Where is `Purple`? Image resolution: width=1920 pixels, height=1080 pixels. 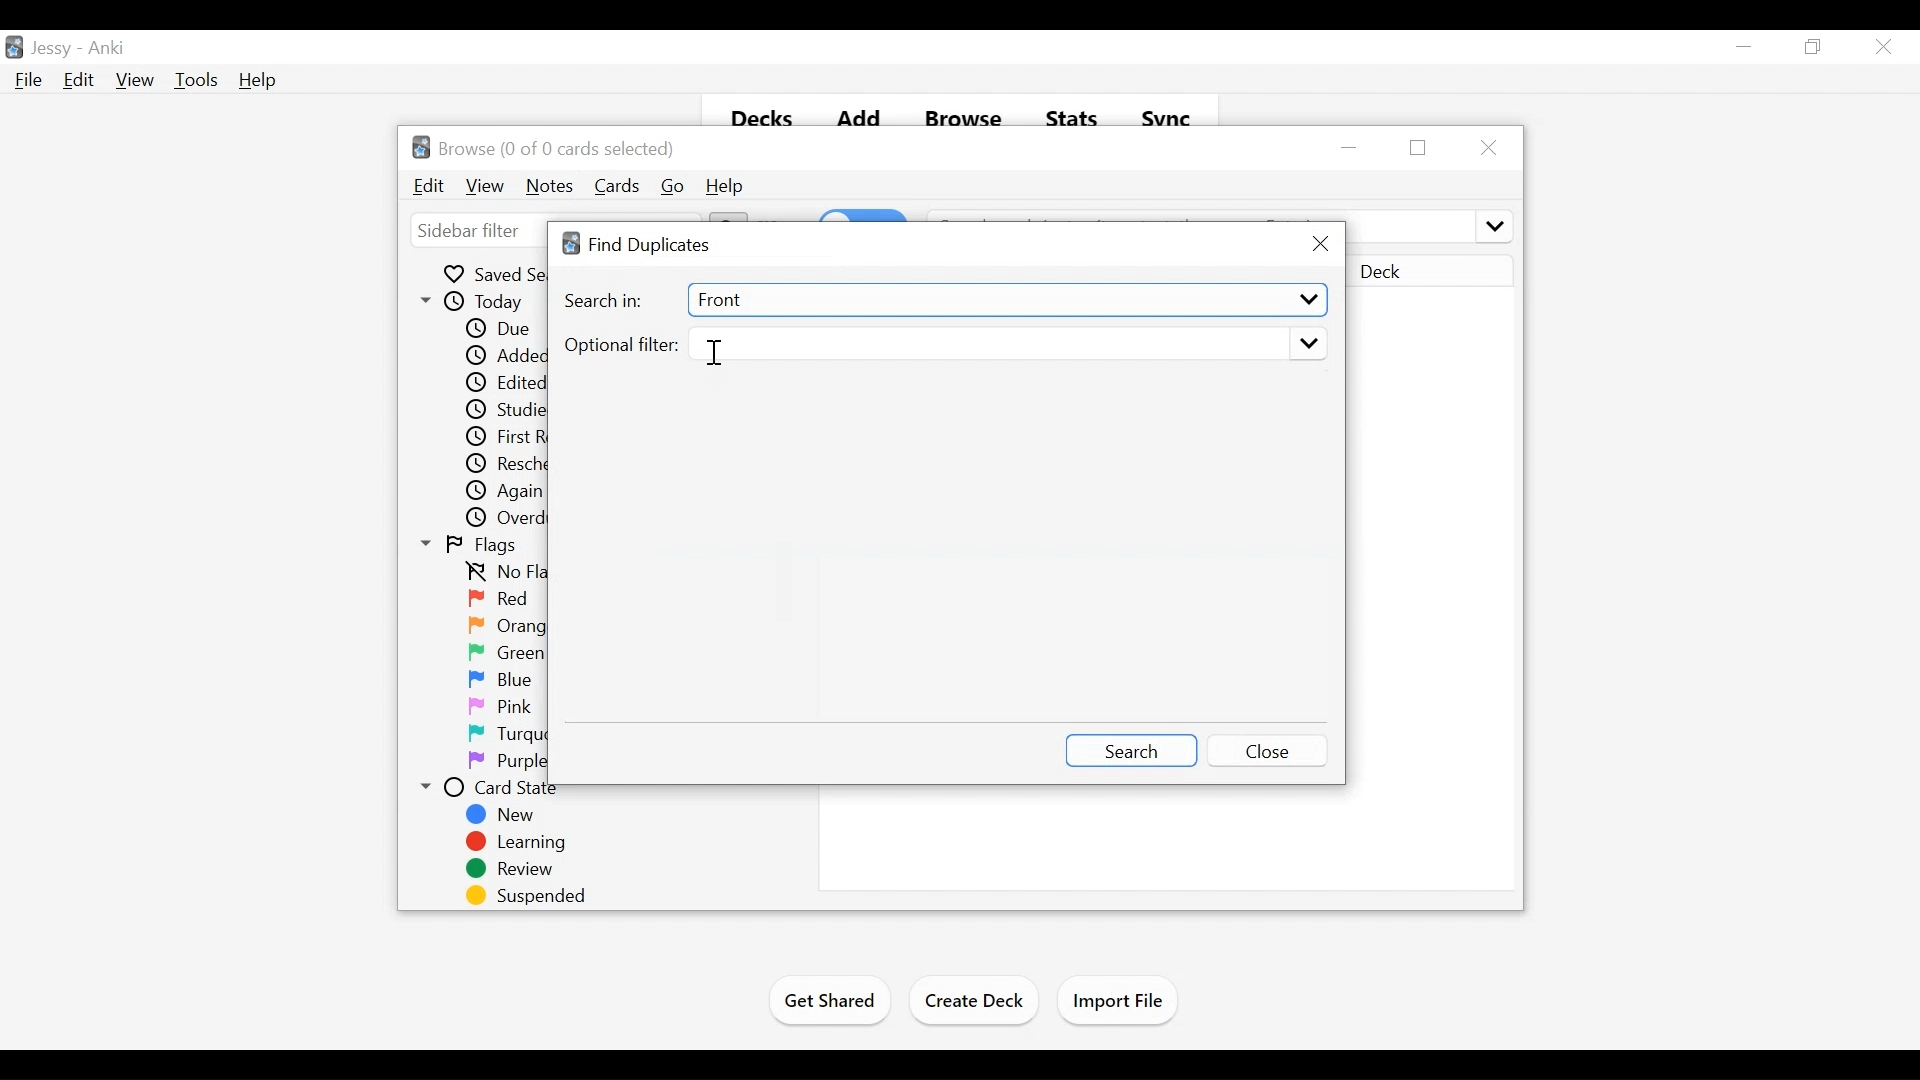 Purple is located at coordinates (508, 762).